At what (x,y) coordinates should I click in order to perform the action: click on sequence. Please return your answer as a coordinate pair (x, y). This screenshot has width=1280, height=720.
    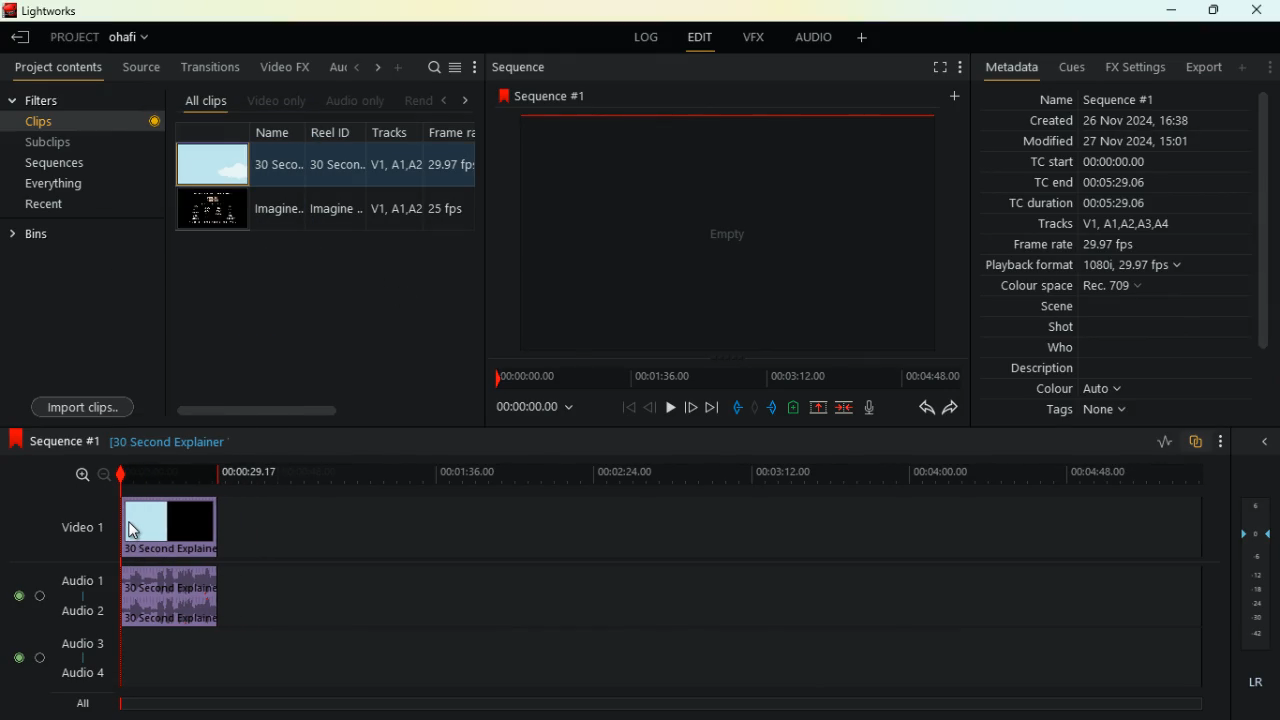
    Looking at the image, I should click on (53, 440).